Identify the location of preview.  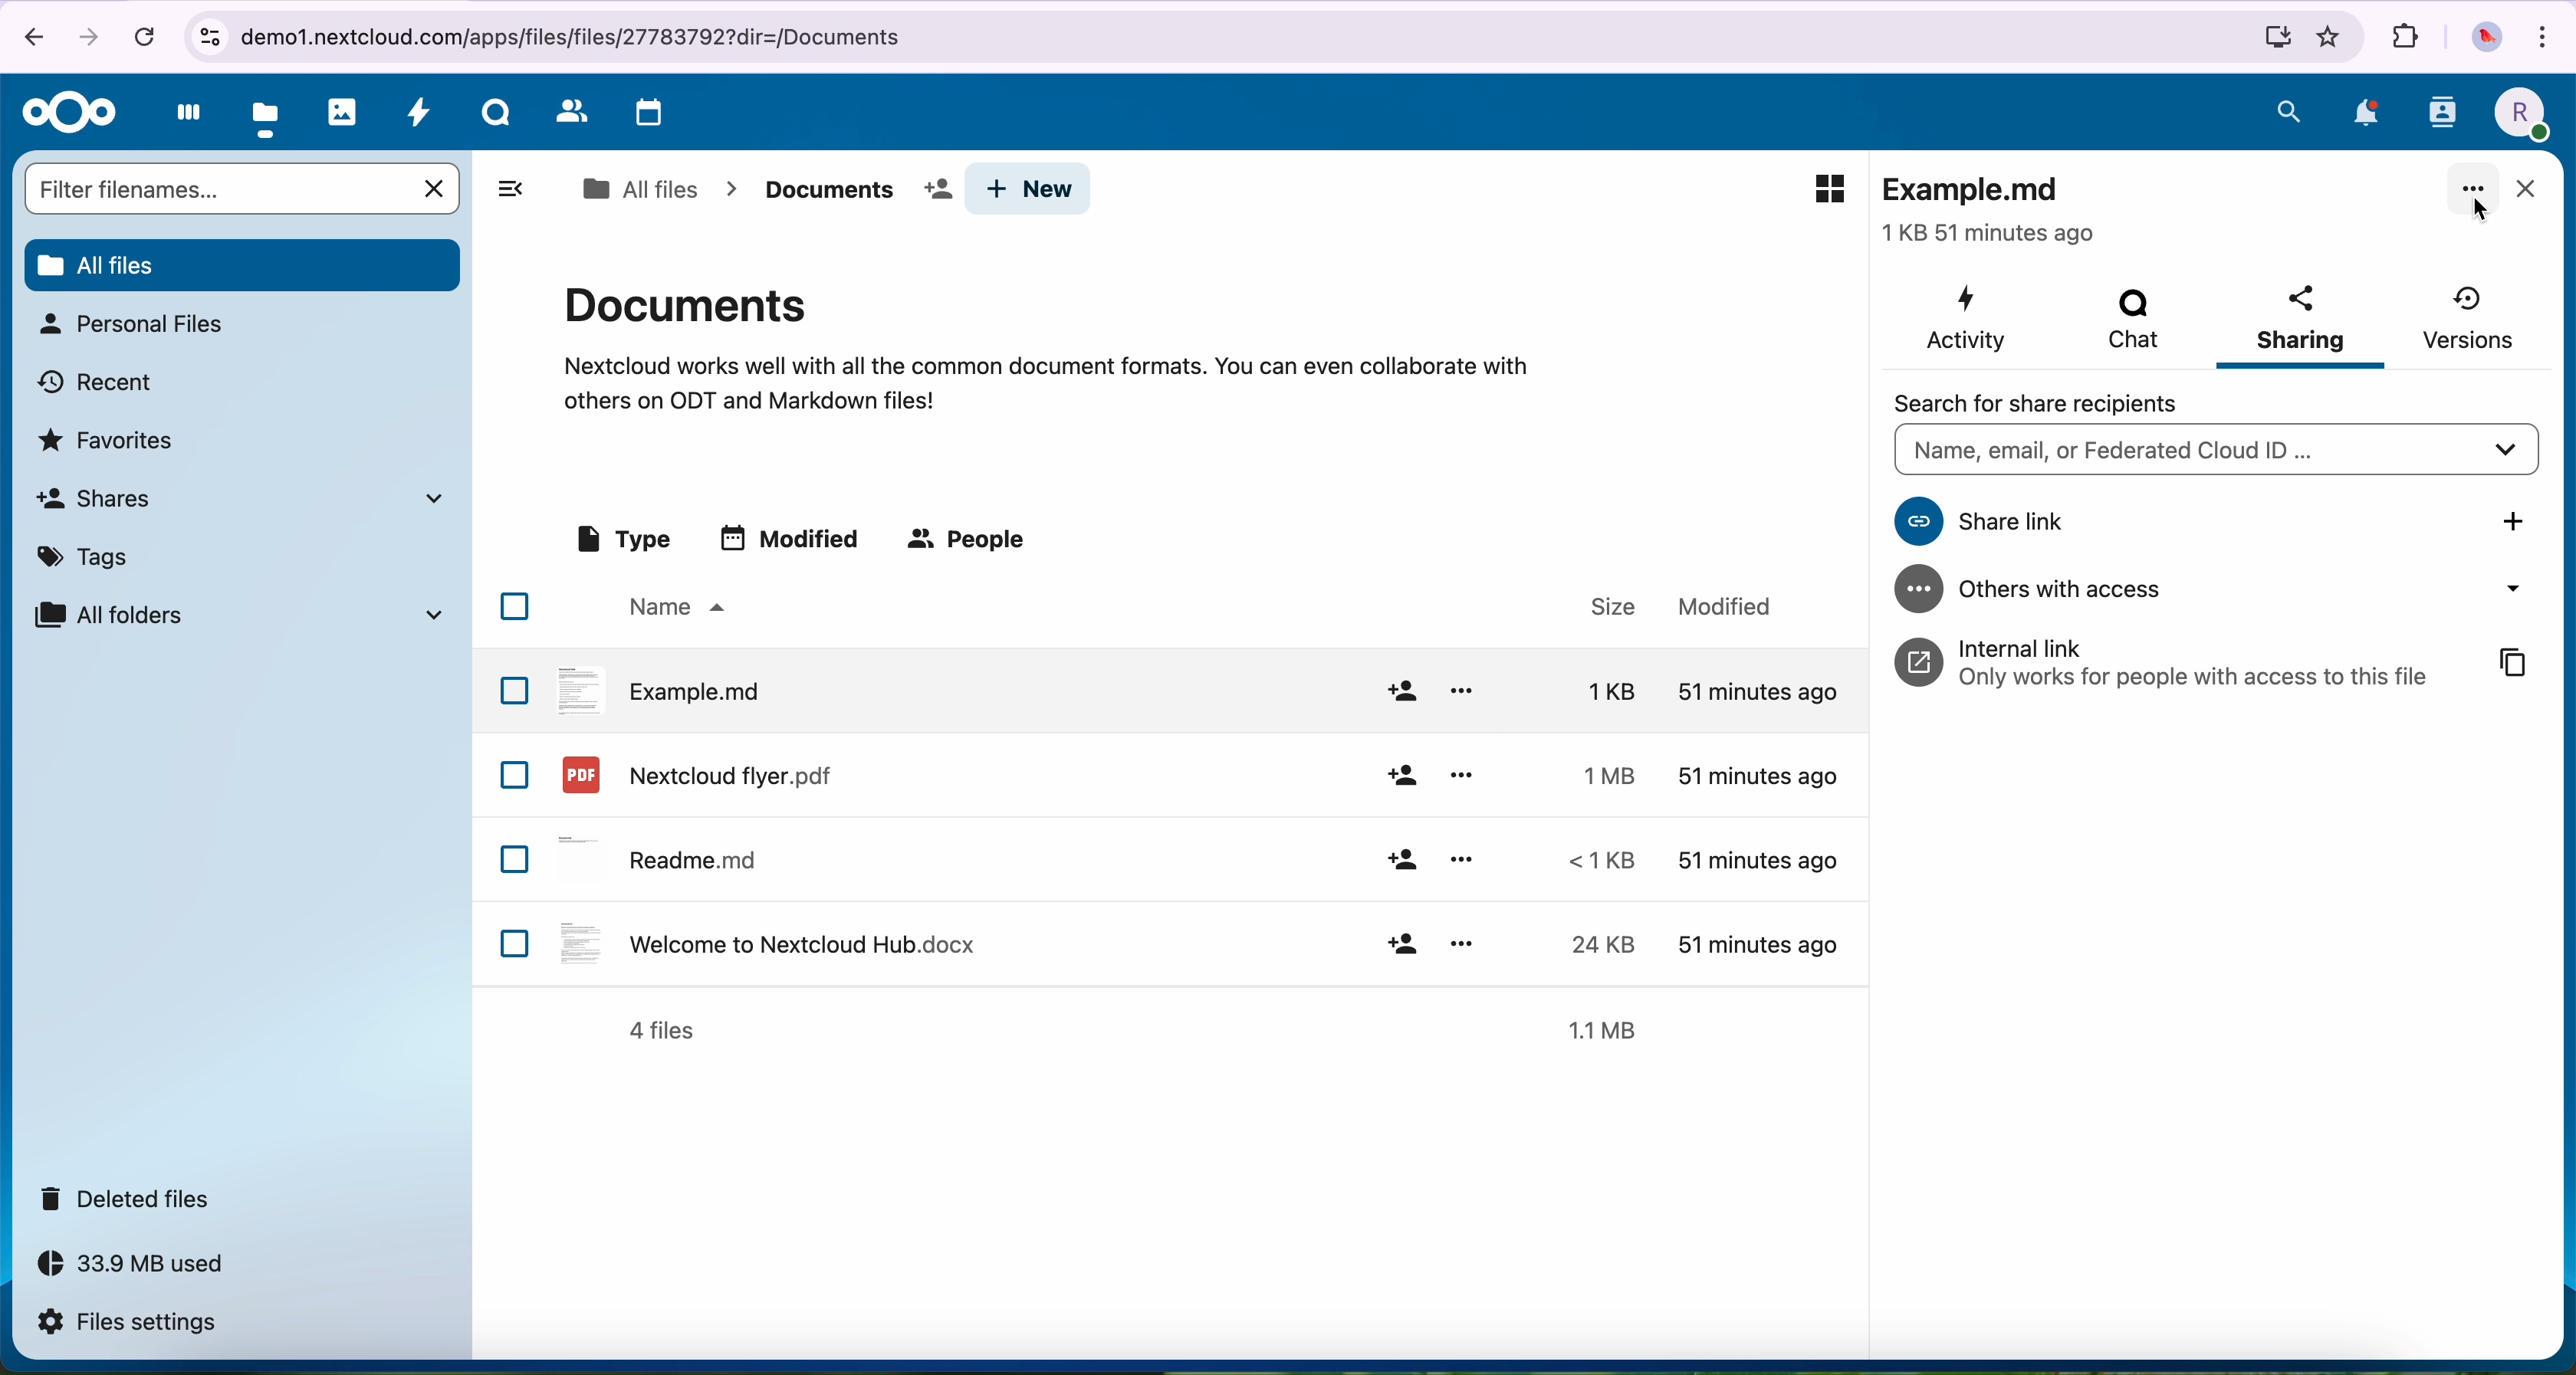
(1829, 189).